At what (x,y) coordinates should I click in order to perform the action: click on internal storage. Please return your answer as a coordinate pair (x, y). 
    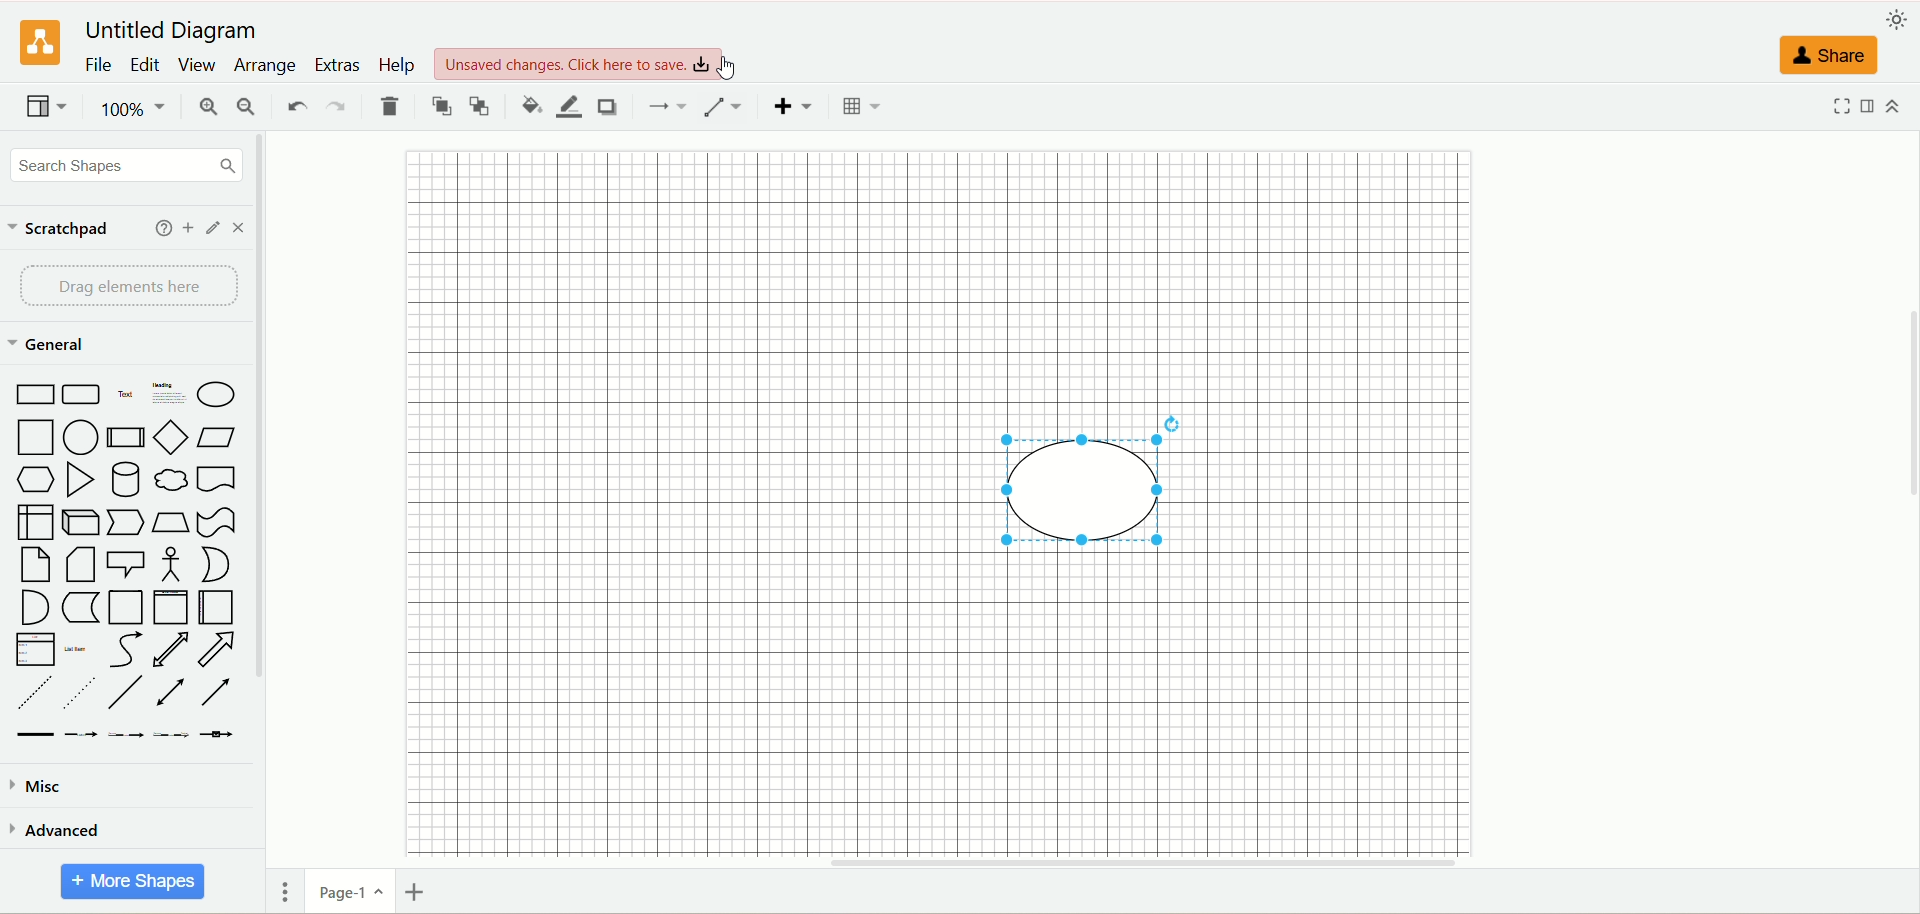
    Looking at the image, I should click on (35, 522).